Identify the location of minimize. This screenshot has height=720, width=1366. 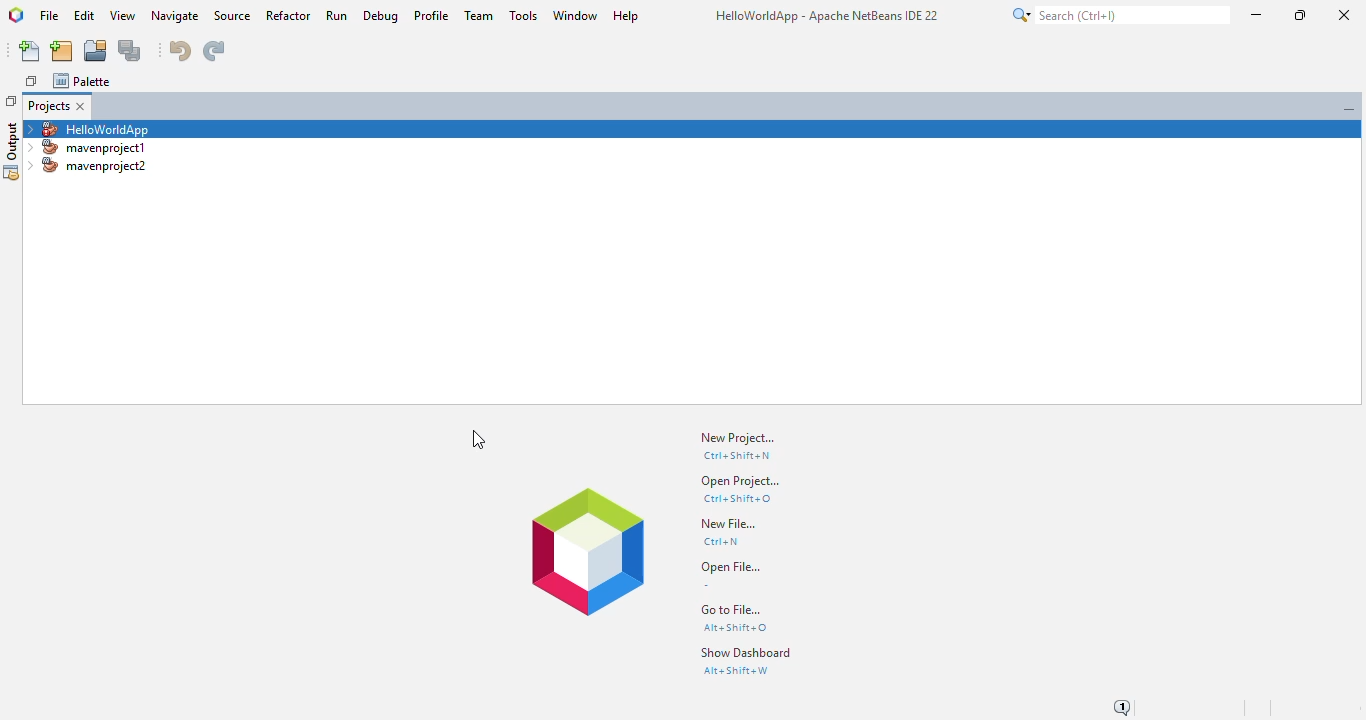
(1258, 14).